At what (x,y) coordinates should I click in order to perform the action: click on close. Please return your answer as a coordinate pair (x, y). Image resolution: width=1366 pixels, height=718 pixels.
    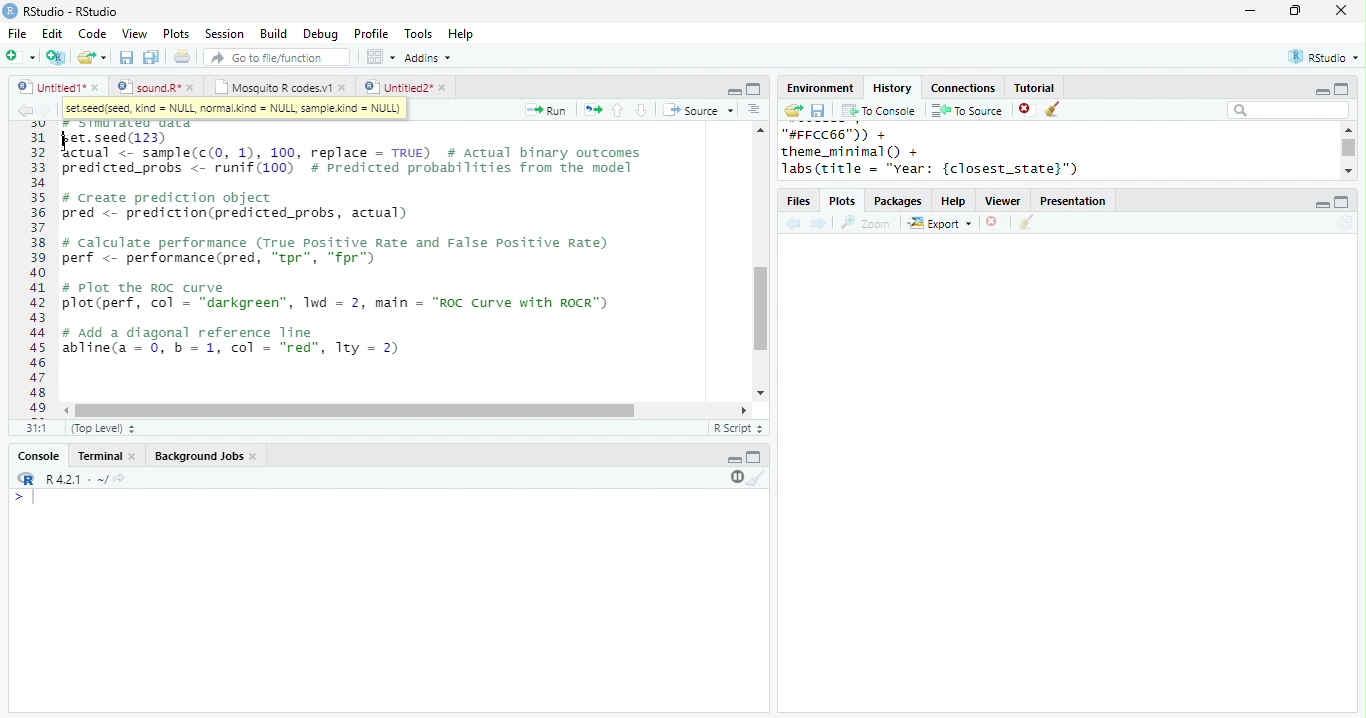
    Looking at the image, I should click on (445, 88).